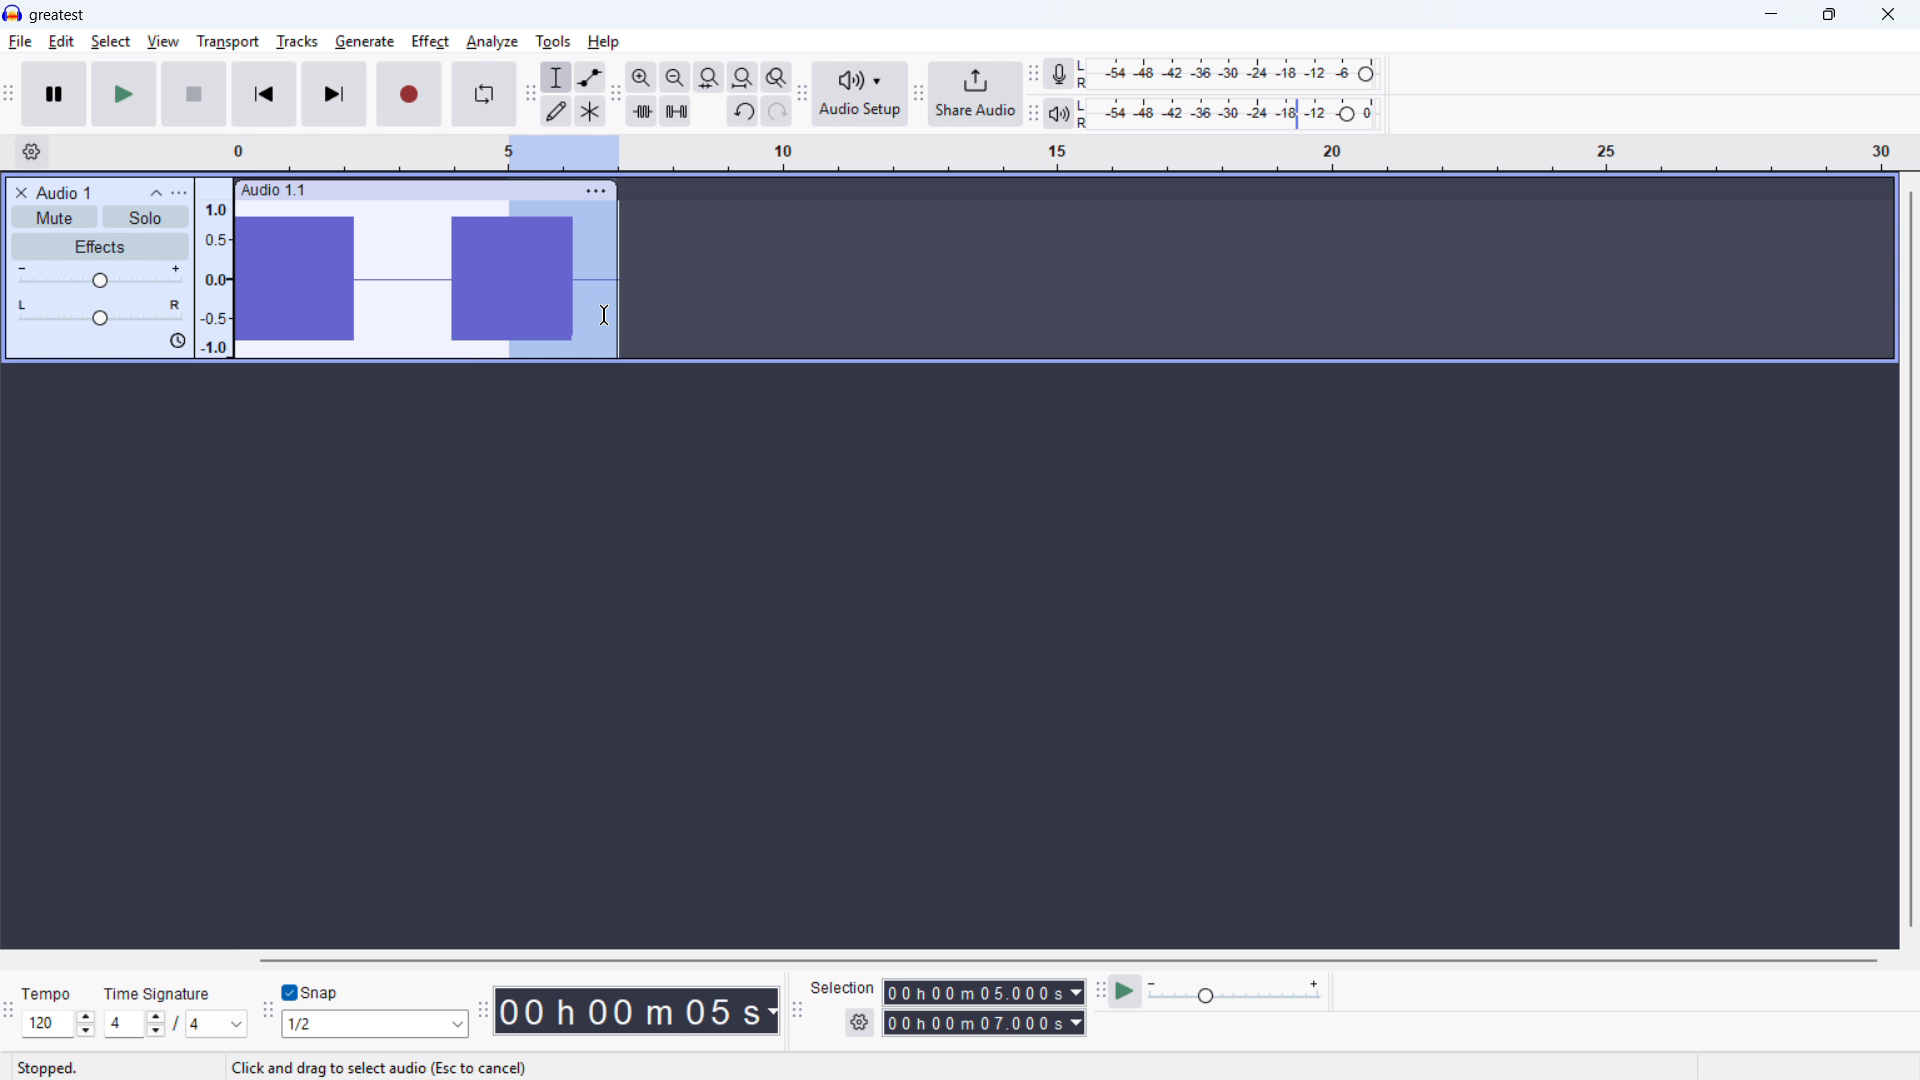  Describe the element at coordinates (590, 112) in the screenshot. I see `Multi tool ` at that location.